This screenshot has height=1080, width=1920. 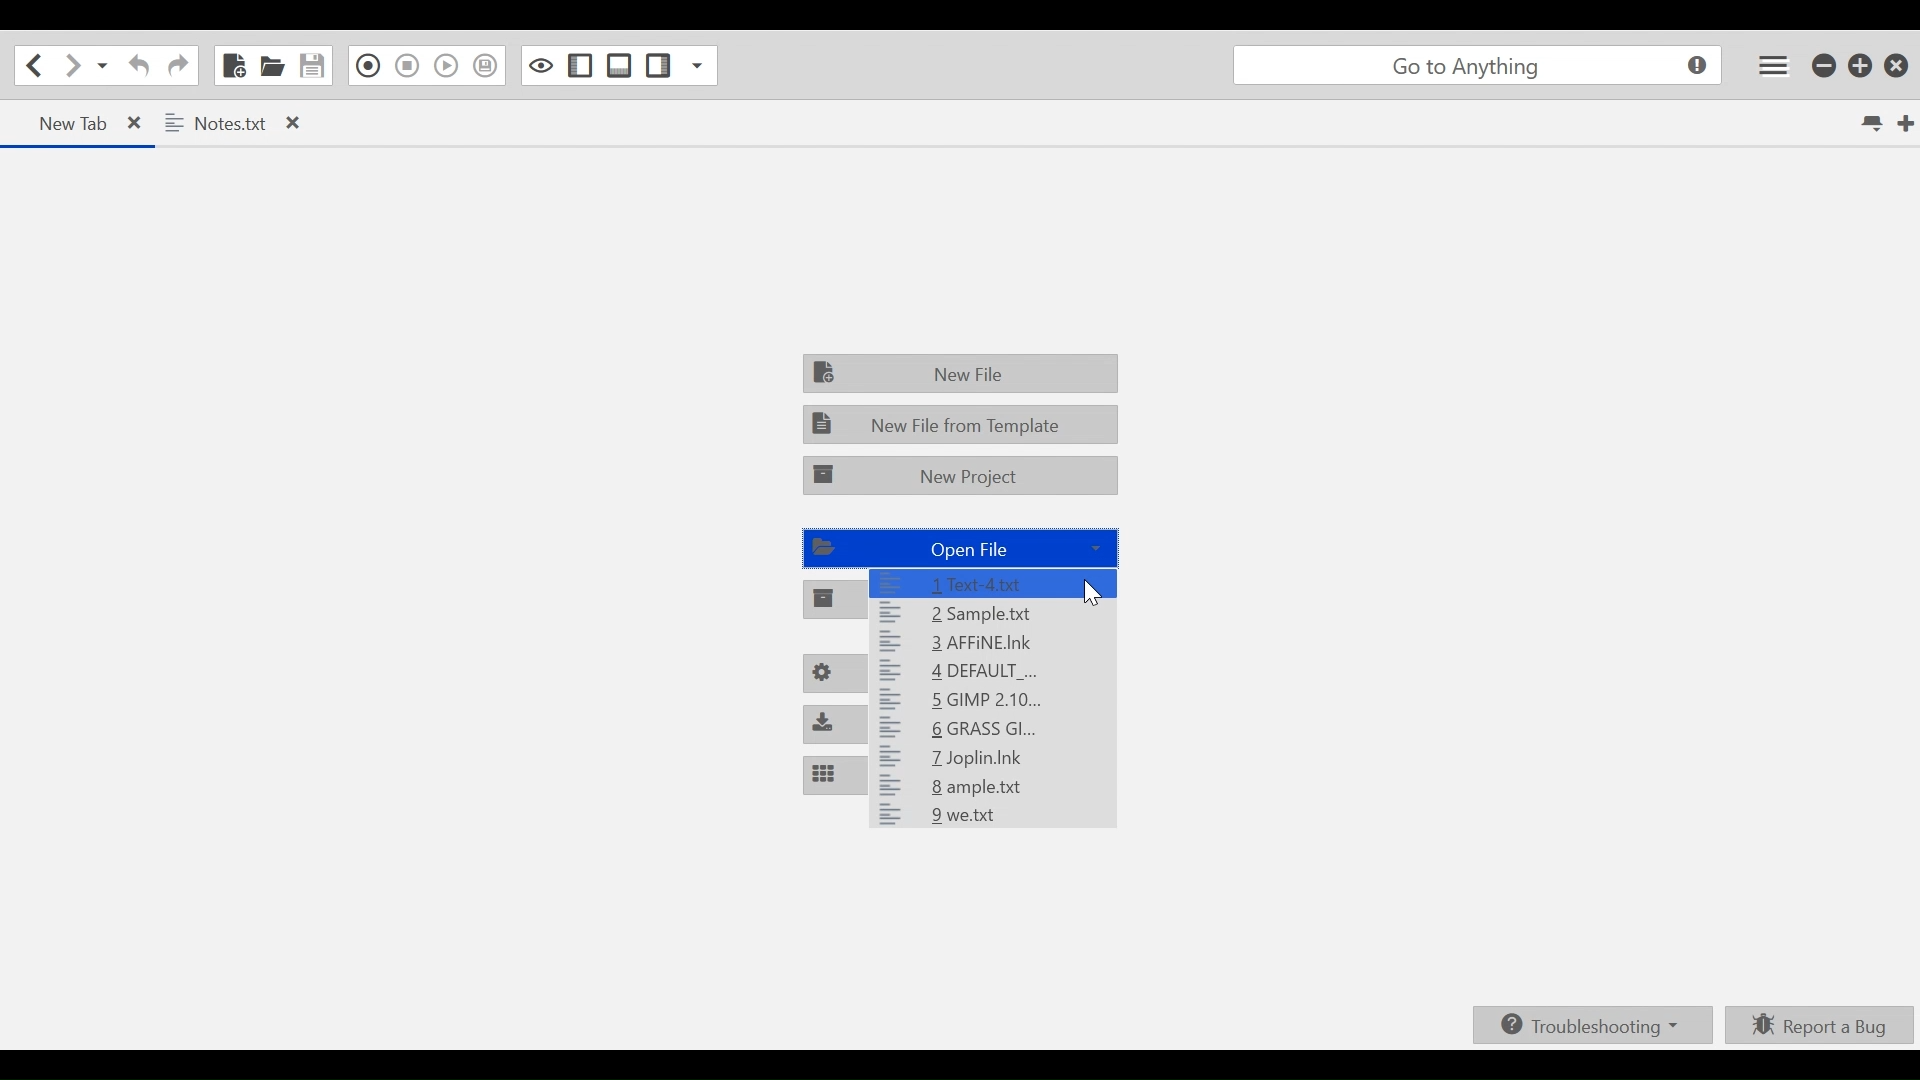 I want to click on 1 text-4.txt, so click(x=996, y=583).